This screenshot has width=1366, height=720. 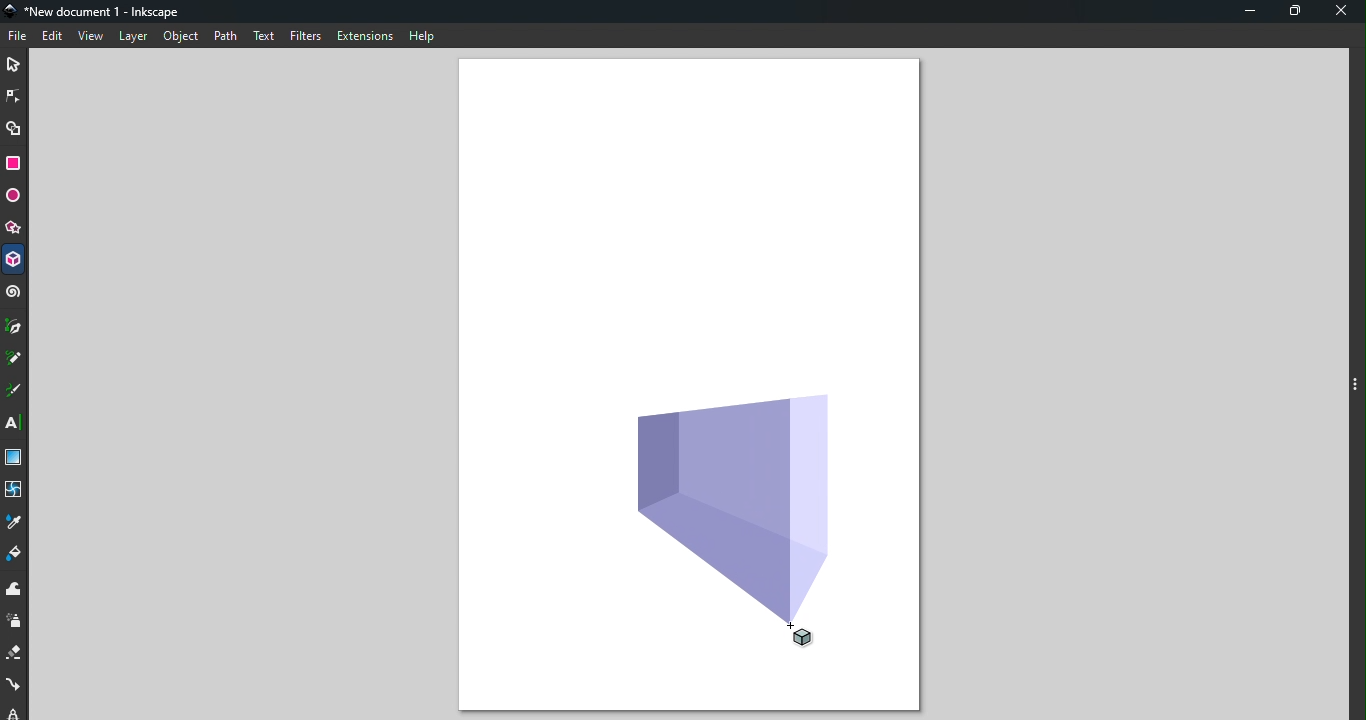 I want to click on  *New document 1 - Inkscape, so click(x=96, y=13).